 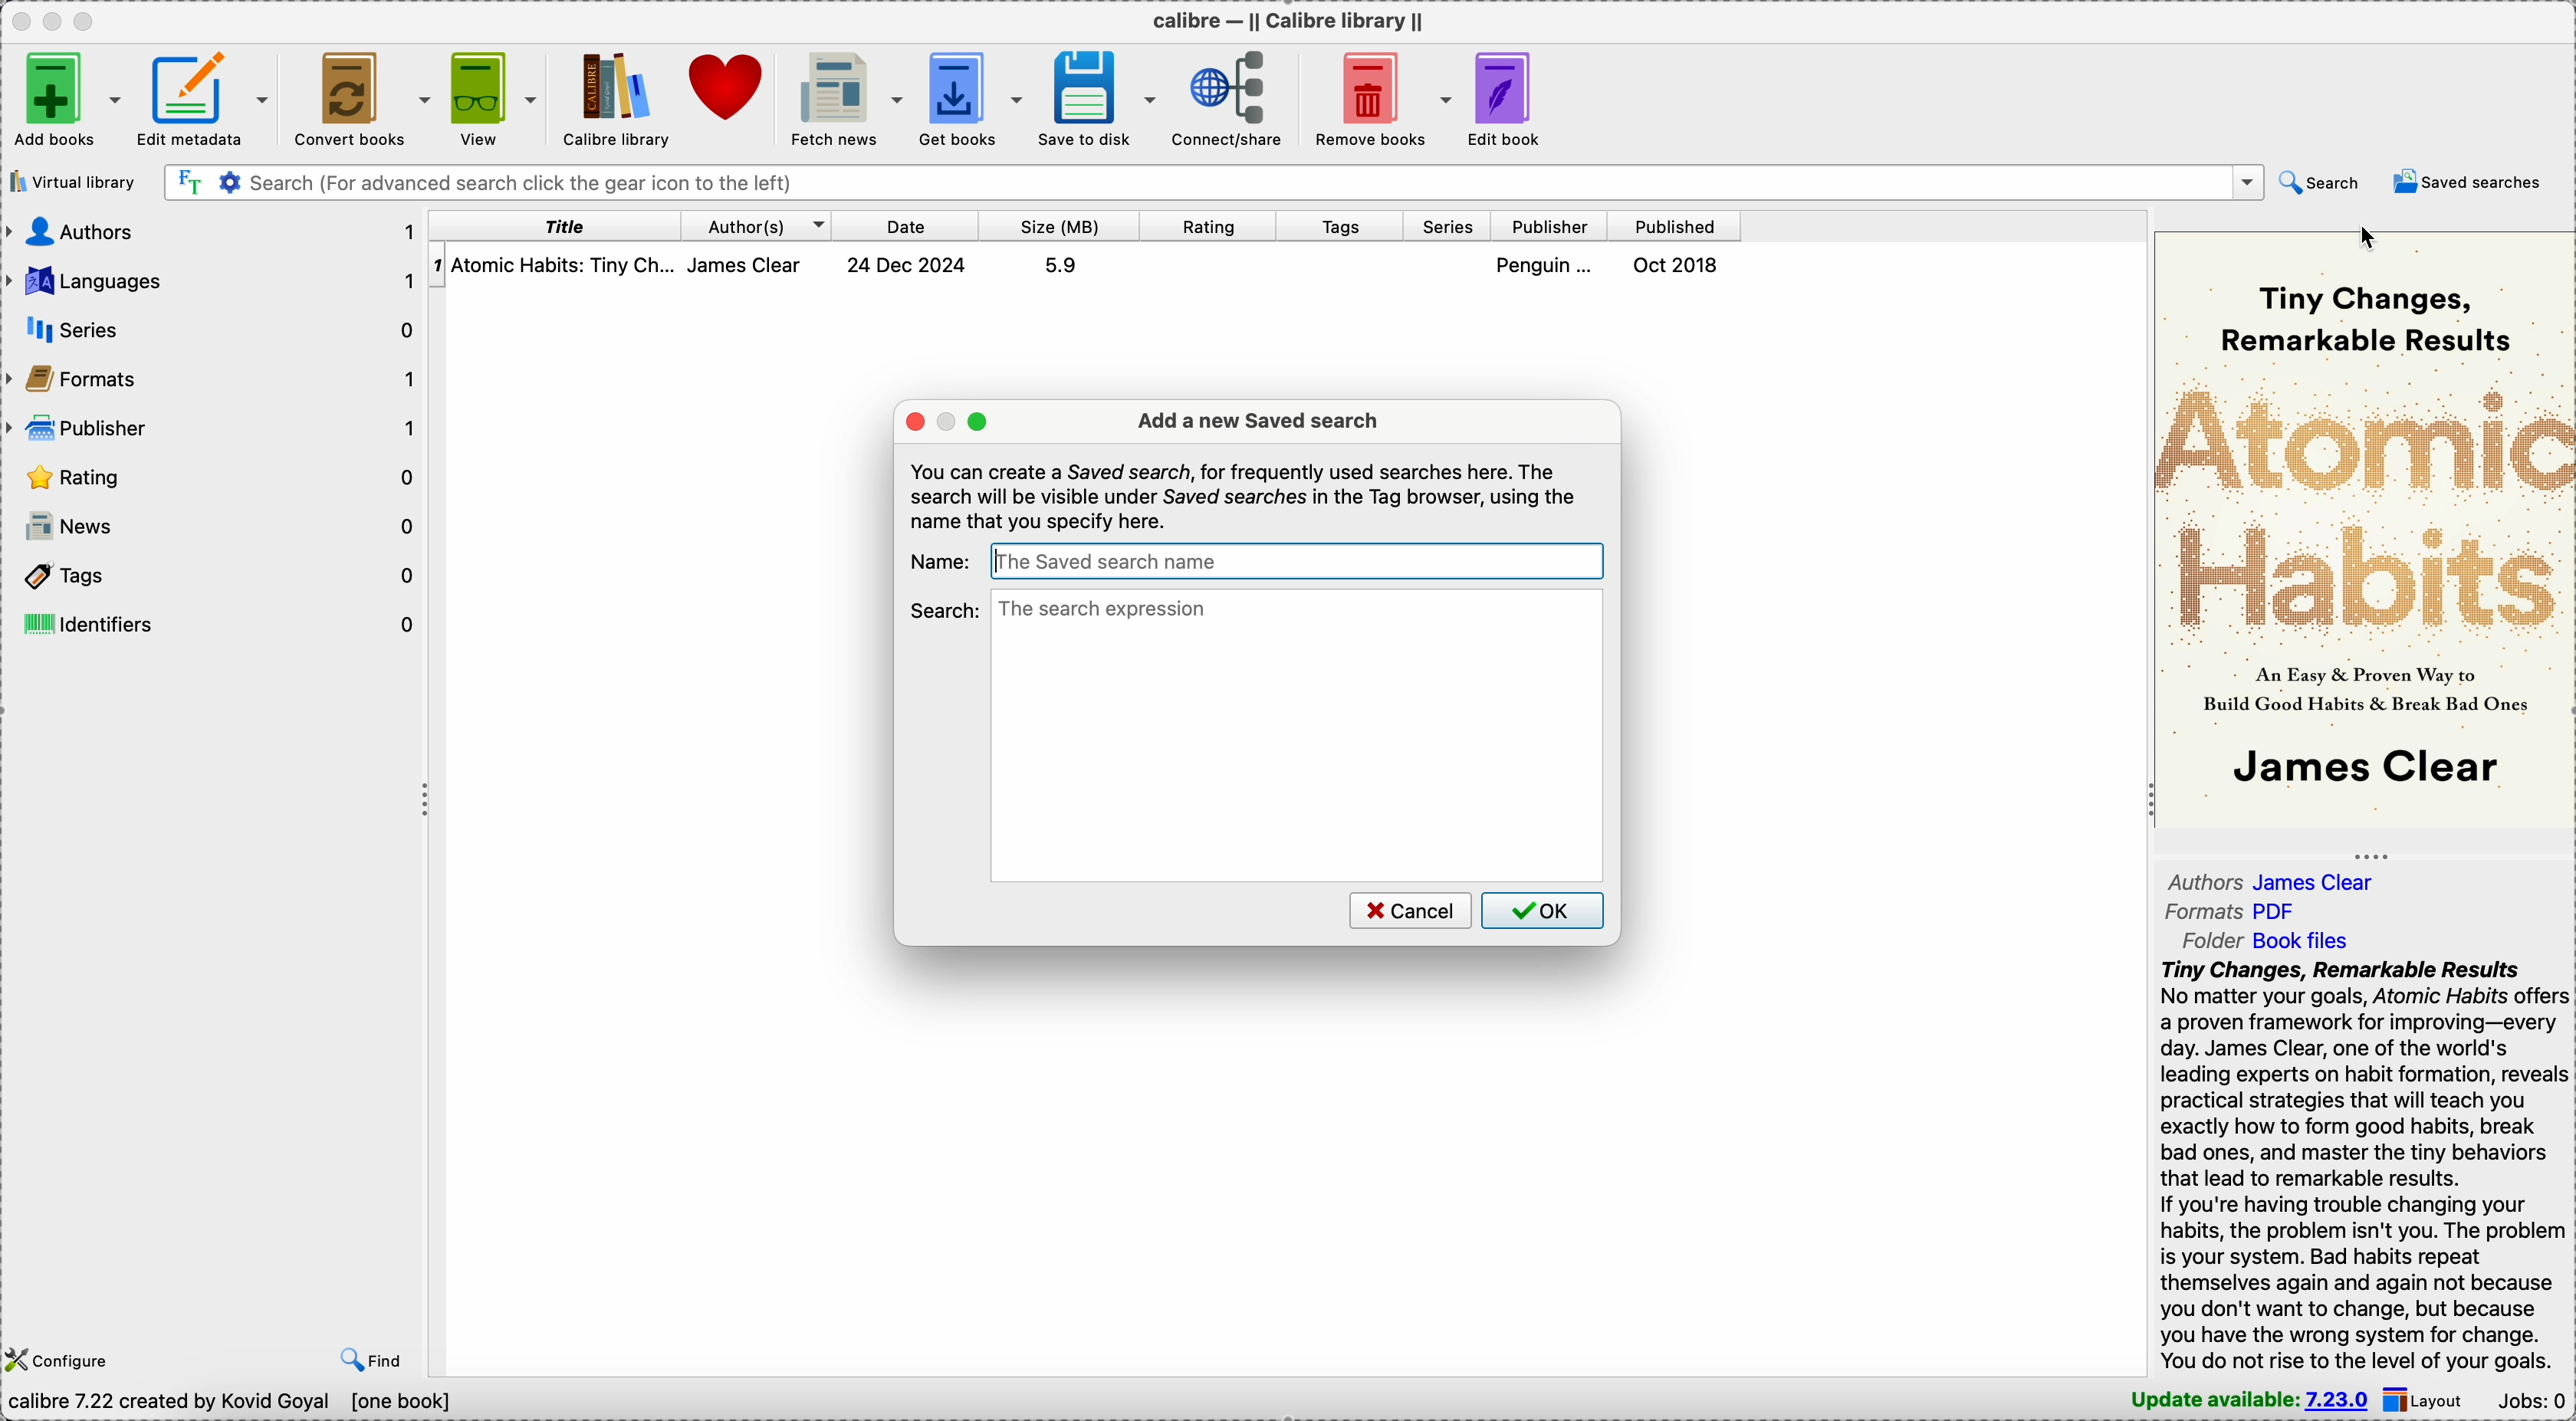 What do you see at coordinates (2372, 856) in the screenshot?
I see `toggle expand/contract` at bounding box center [2372, 856].